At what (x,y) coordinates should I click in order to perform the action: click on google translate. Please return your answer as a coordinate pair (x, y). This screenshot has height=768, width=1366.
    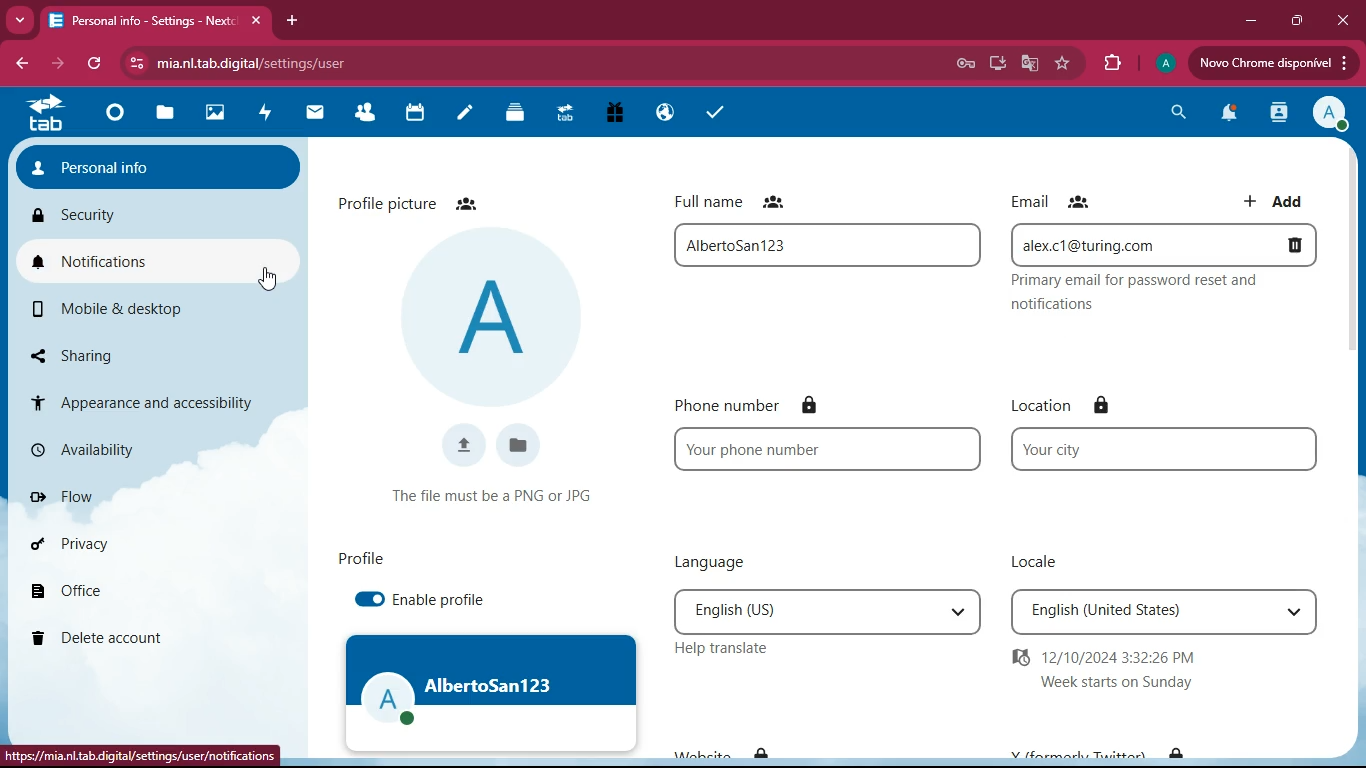
    Looking at the image, I should click on (1027, 64).